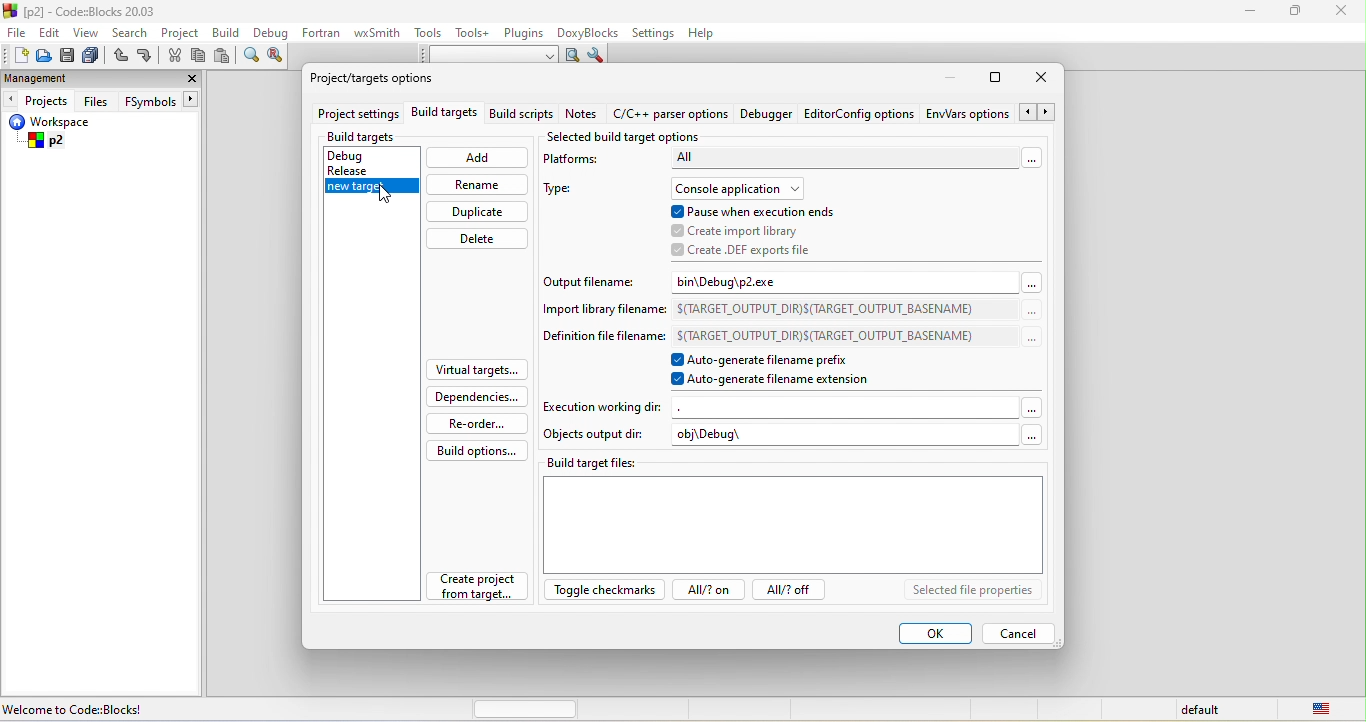  I want to click on selected file properties, so click(971, 591).